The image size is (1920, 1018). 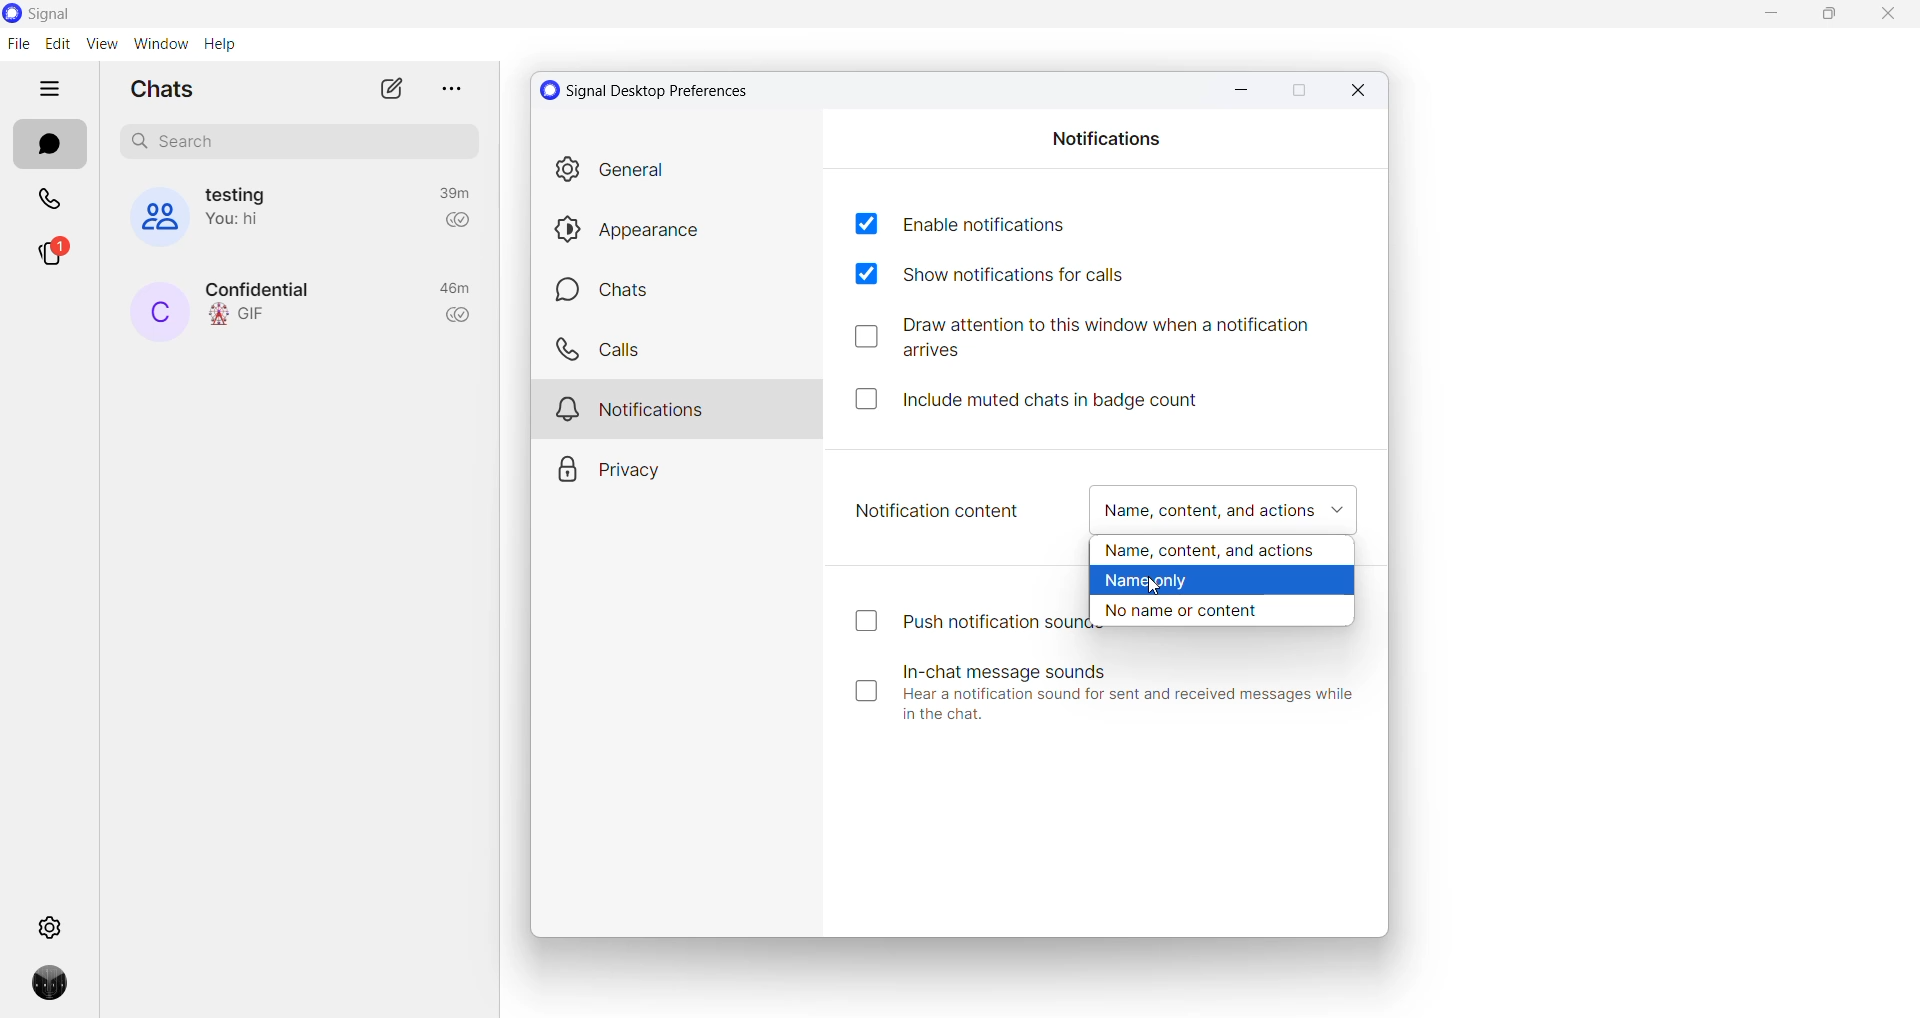 I want to click on window, so click(x=159, y=44).